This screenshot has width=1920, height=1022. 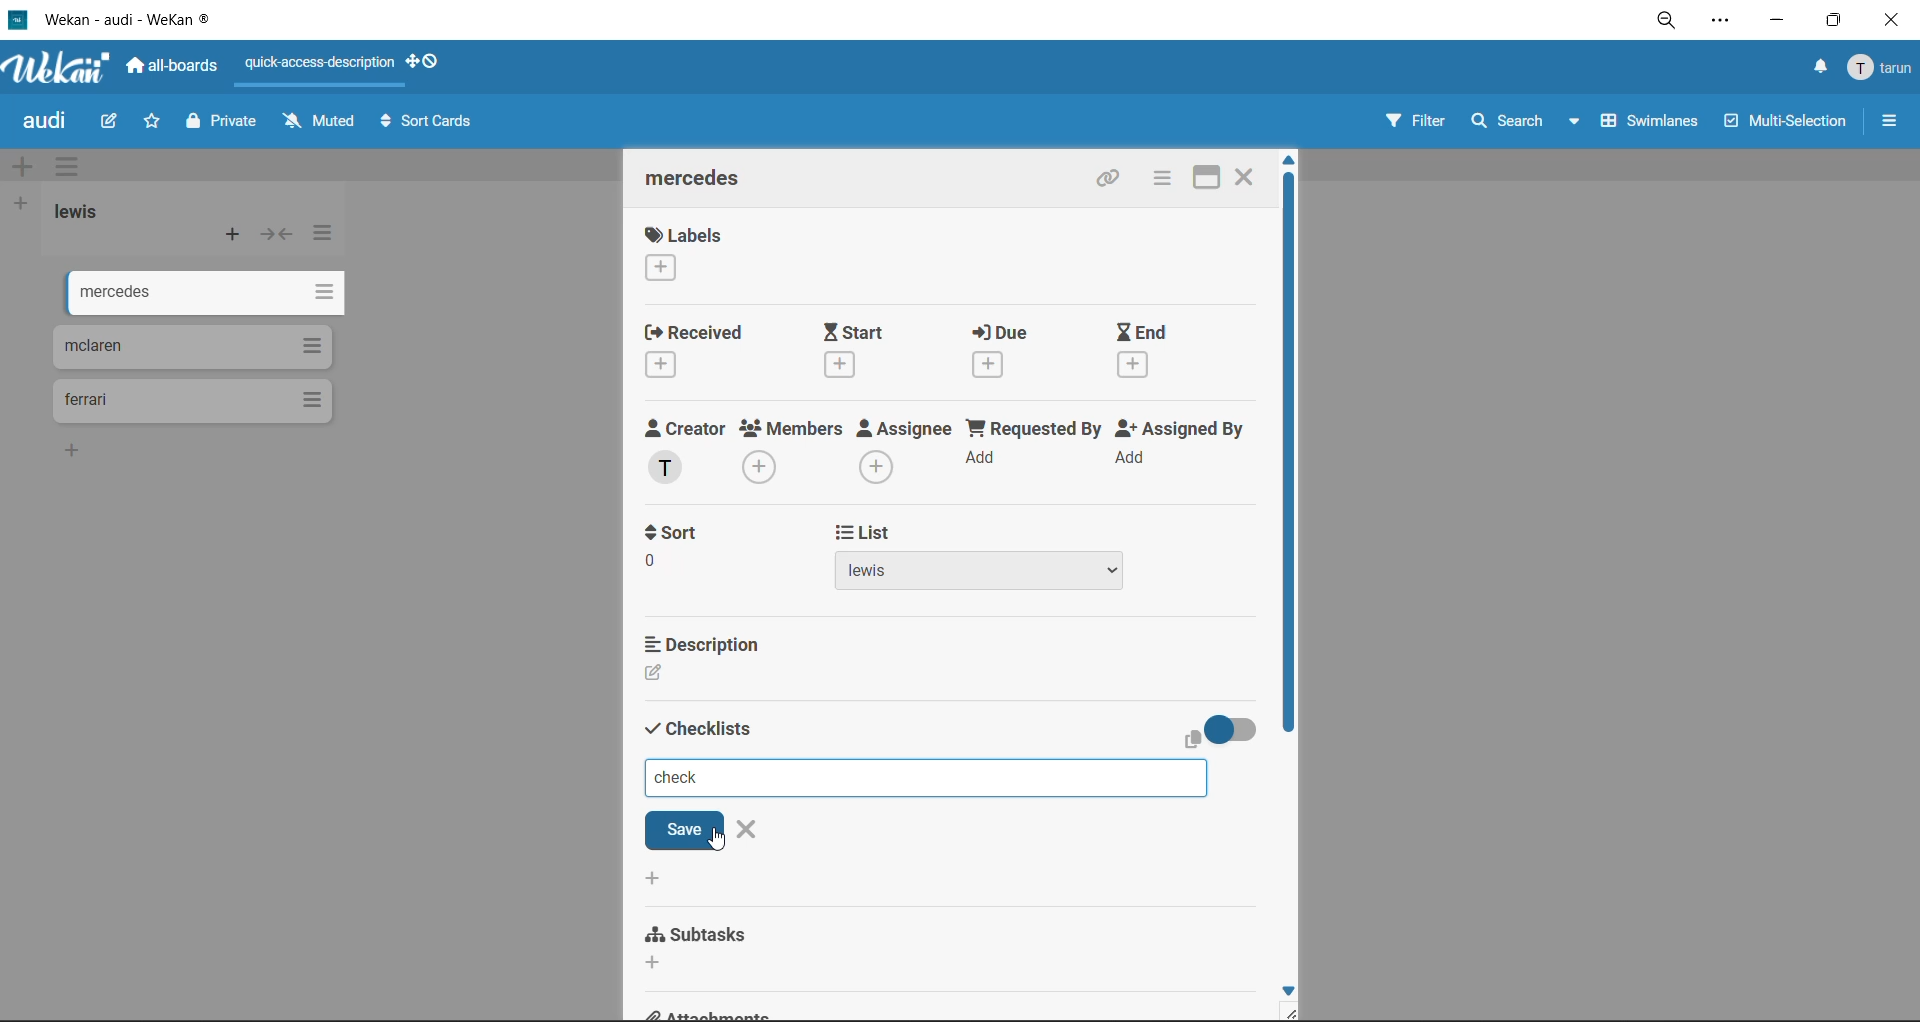 What do you see at coordinates (708, 675) in the screenshot?
I see `description` at bounding box center [708, 675].